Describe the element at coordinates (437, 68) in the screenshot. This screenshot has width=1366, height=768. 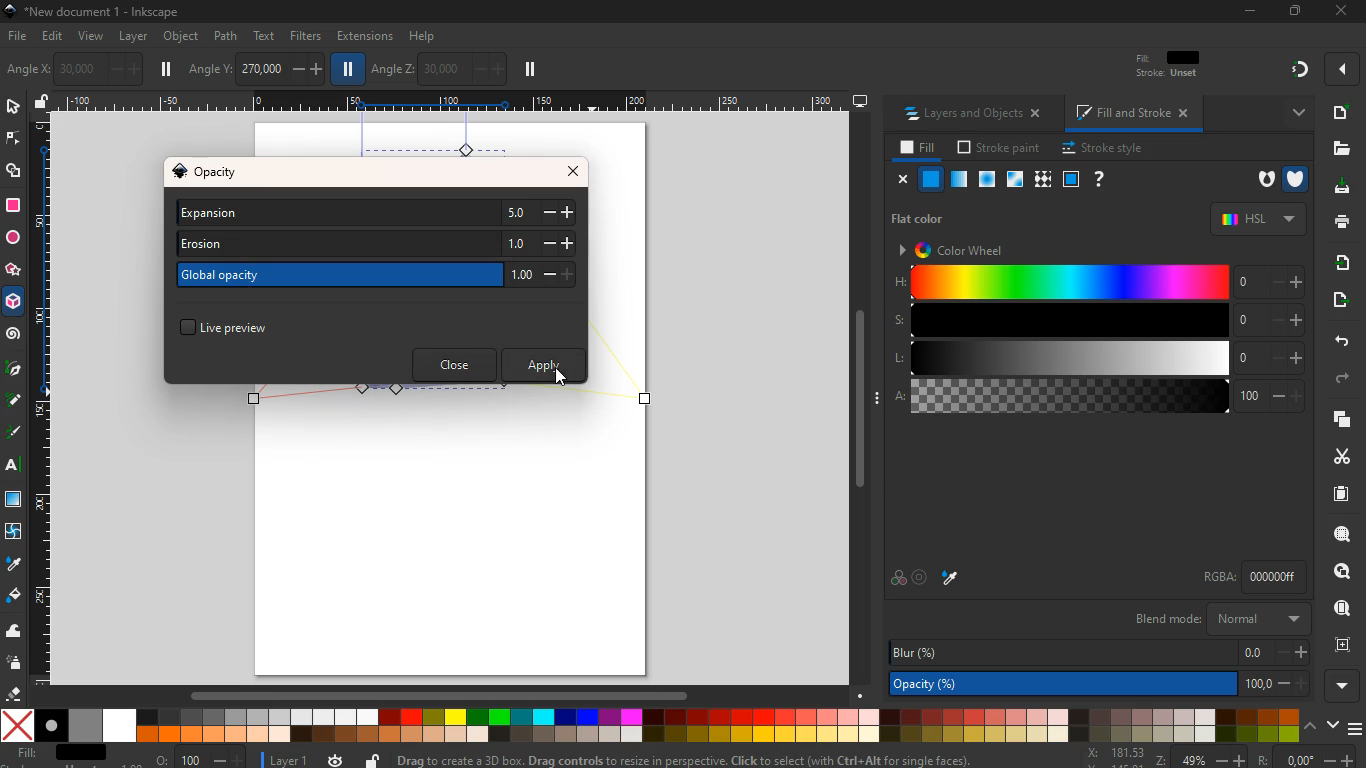
I see `angle z` at that location.